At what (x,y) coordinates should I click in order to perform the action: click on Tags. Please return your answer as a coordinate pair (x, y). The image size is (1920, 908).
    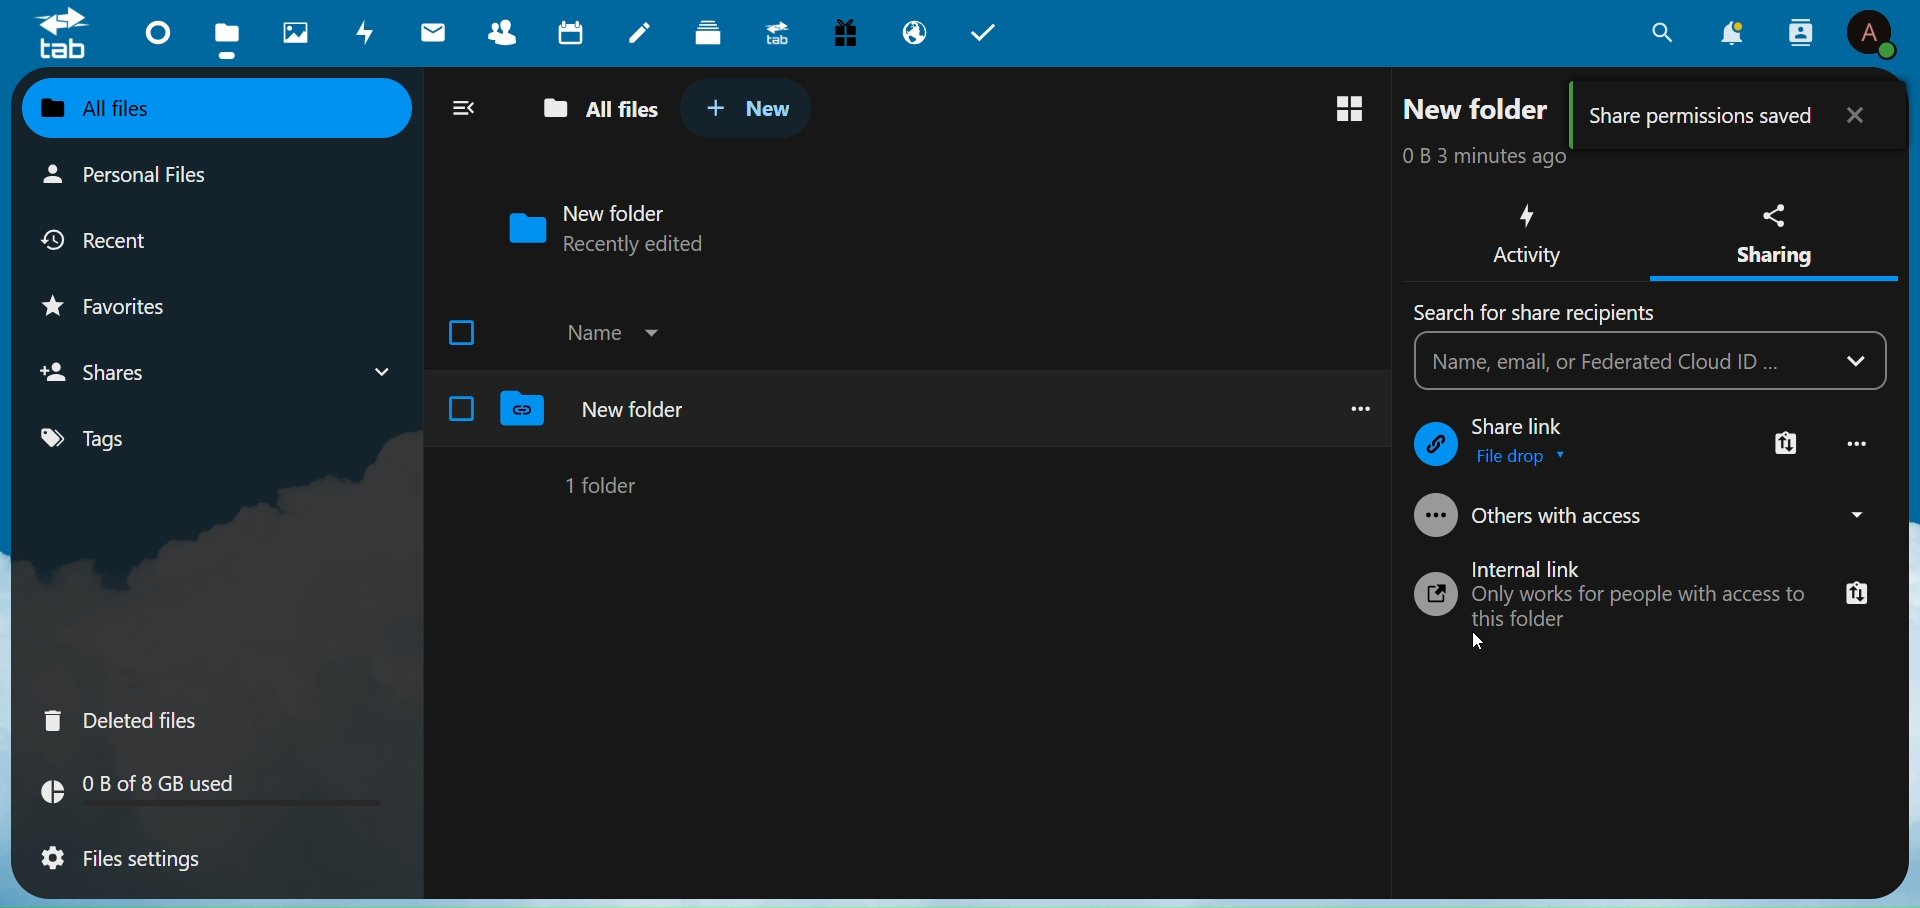
    Looking at the image, I should click on (122, 440).